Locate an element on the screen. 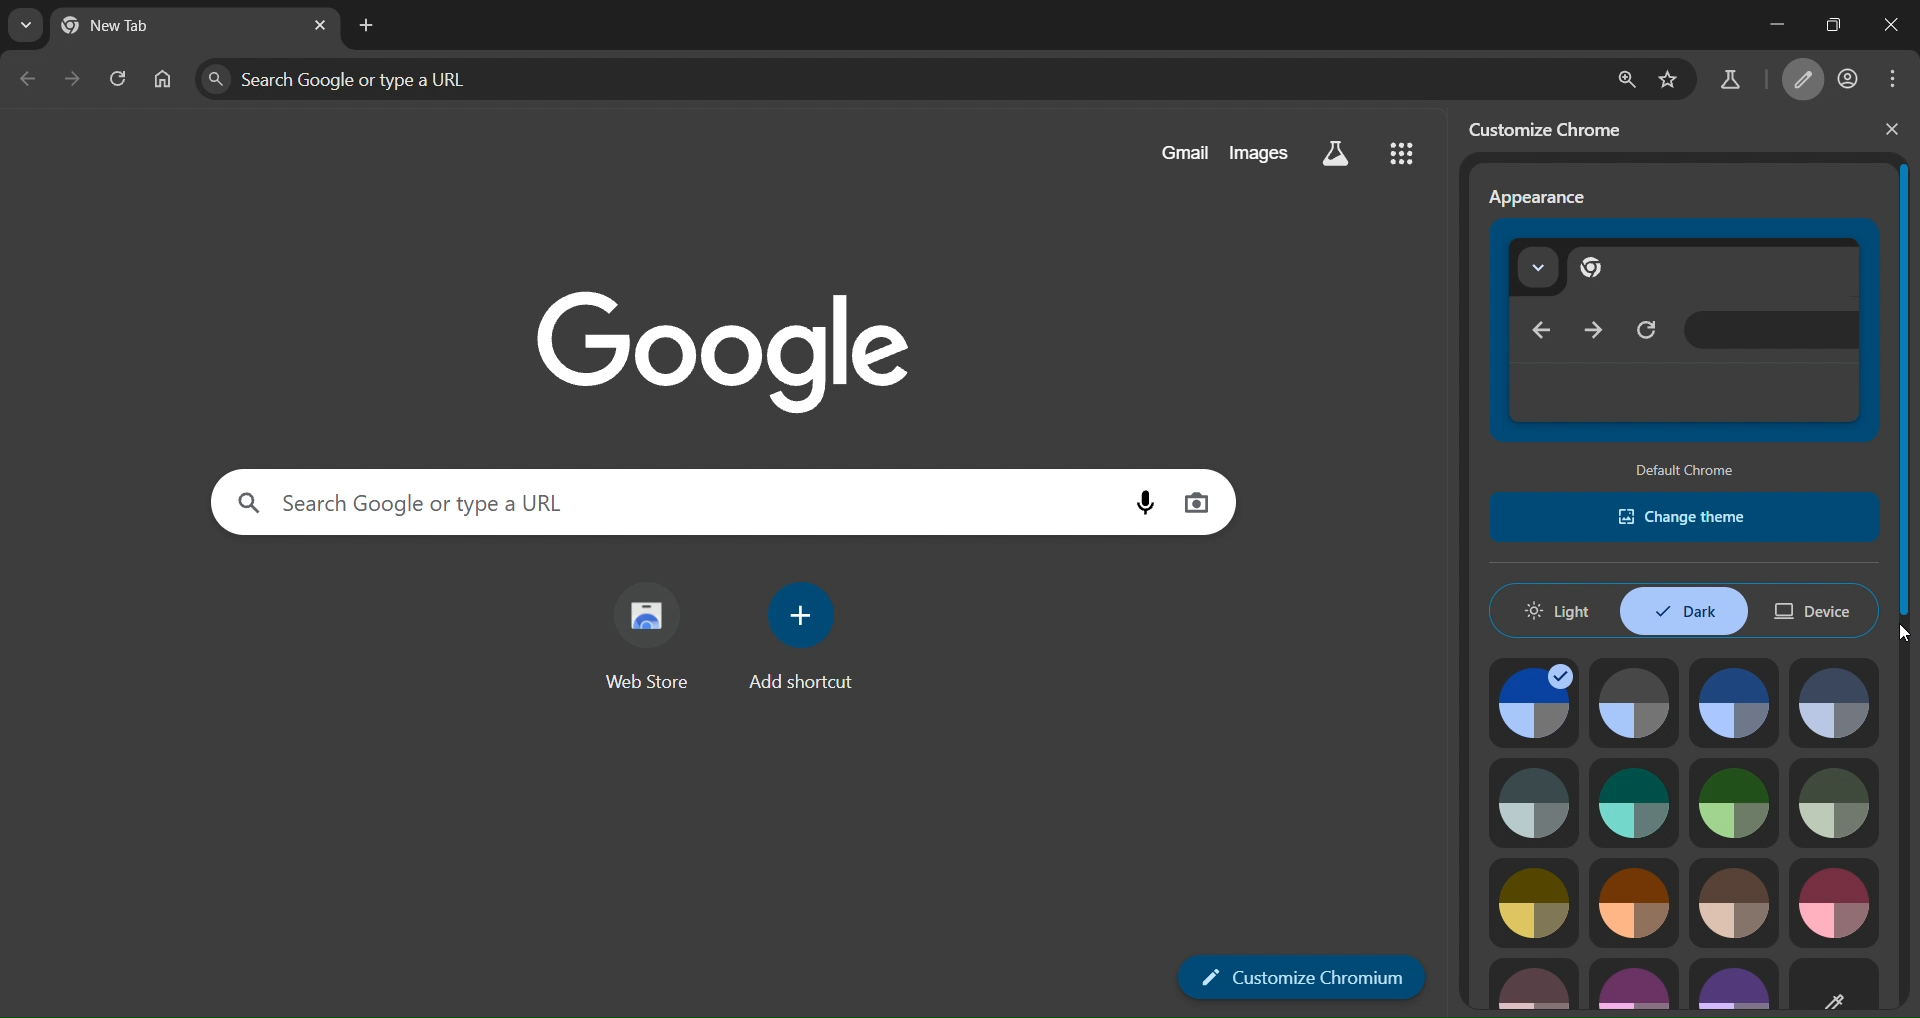  theme is located at coordinates (1835, 705).